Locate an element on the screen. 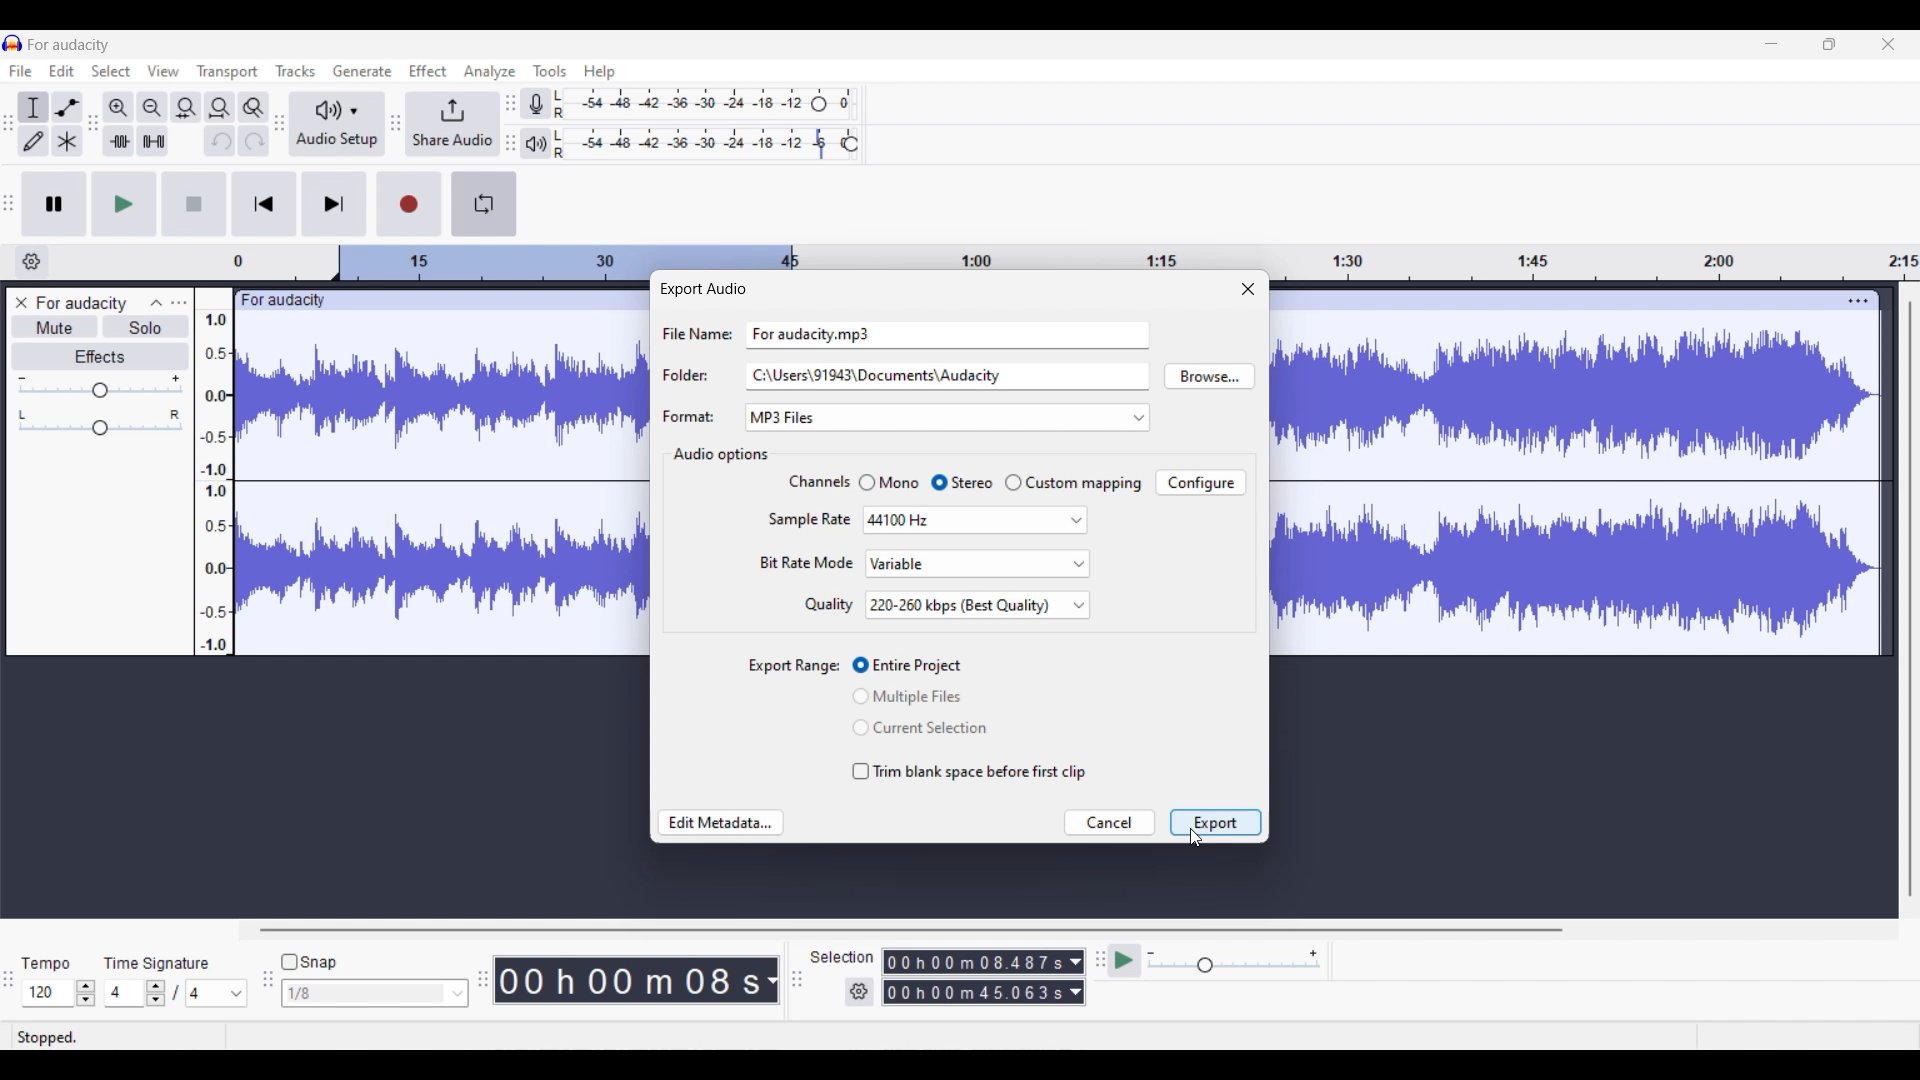 This screenshot has width=1920, height=1080. Software logo is located at coordinates (13, 43).